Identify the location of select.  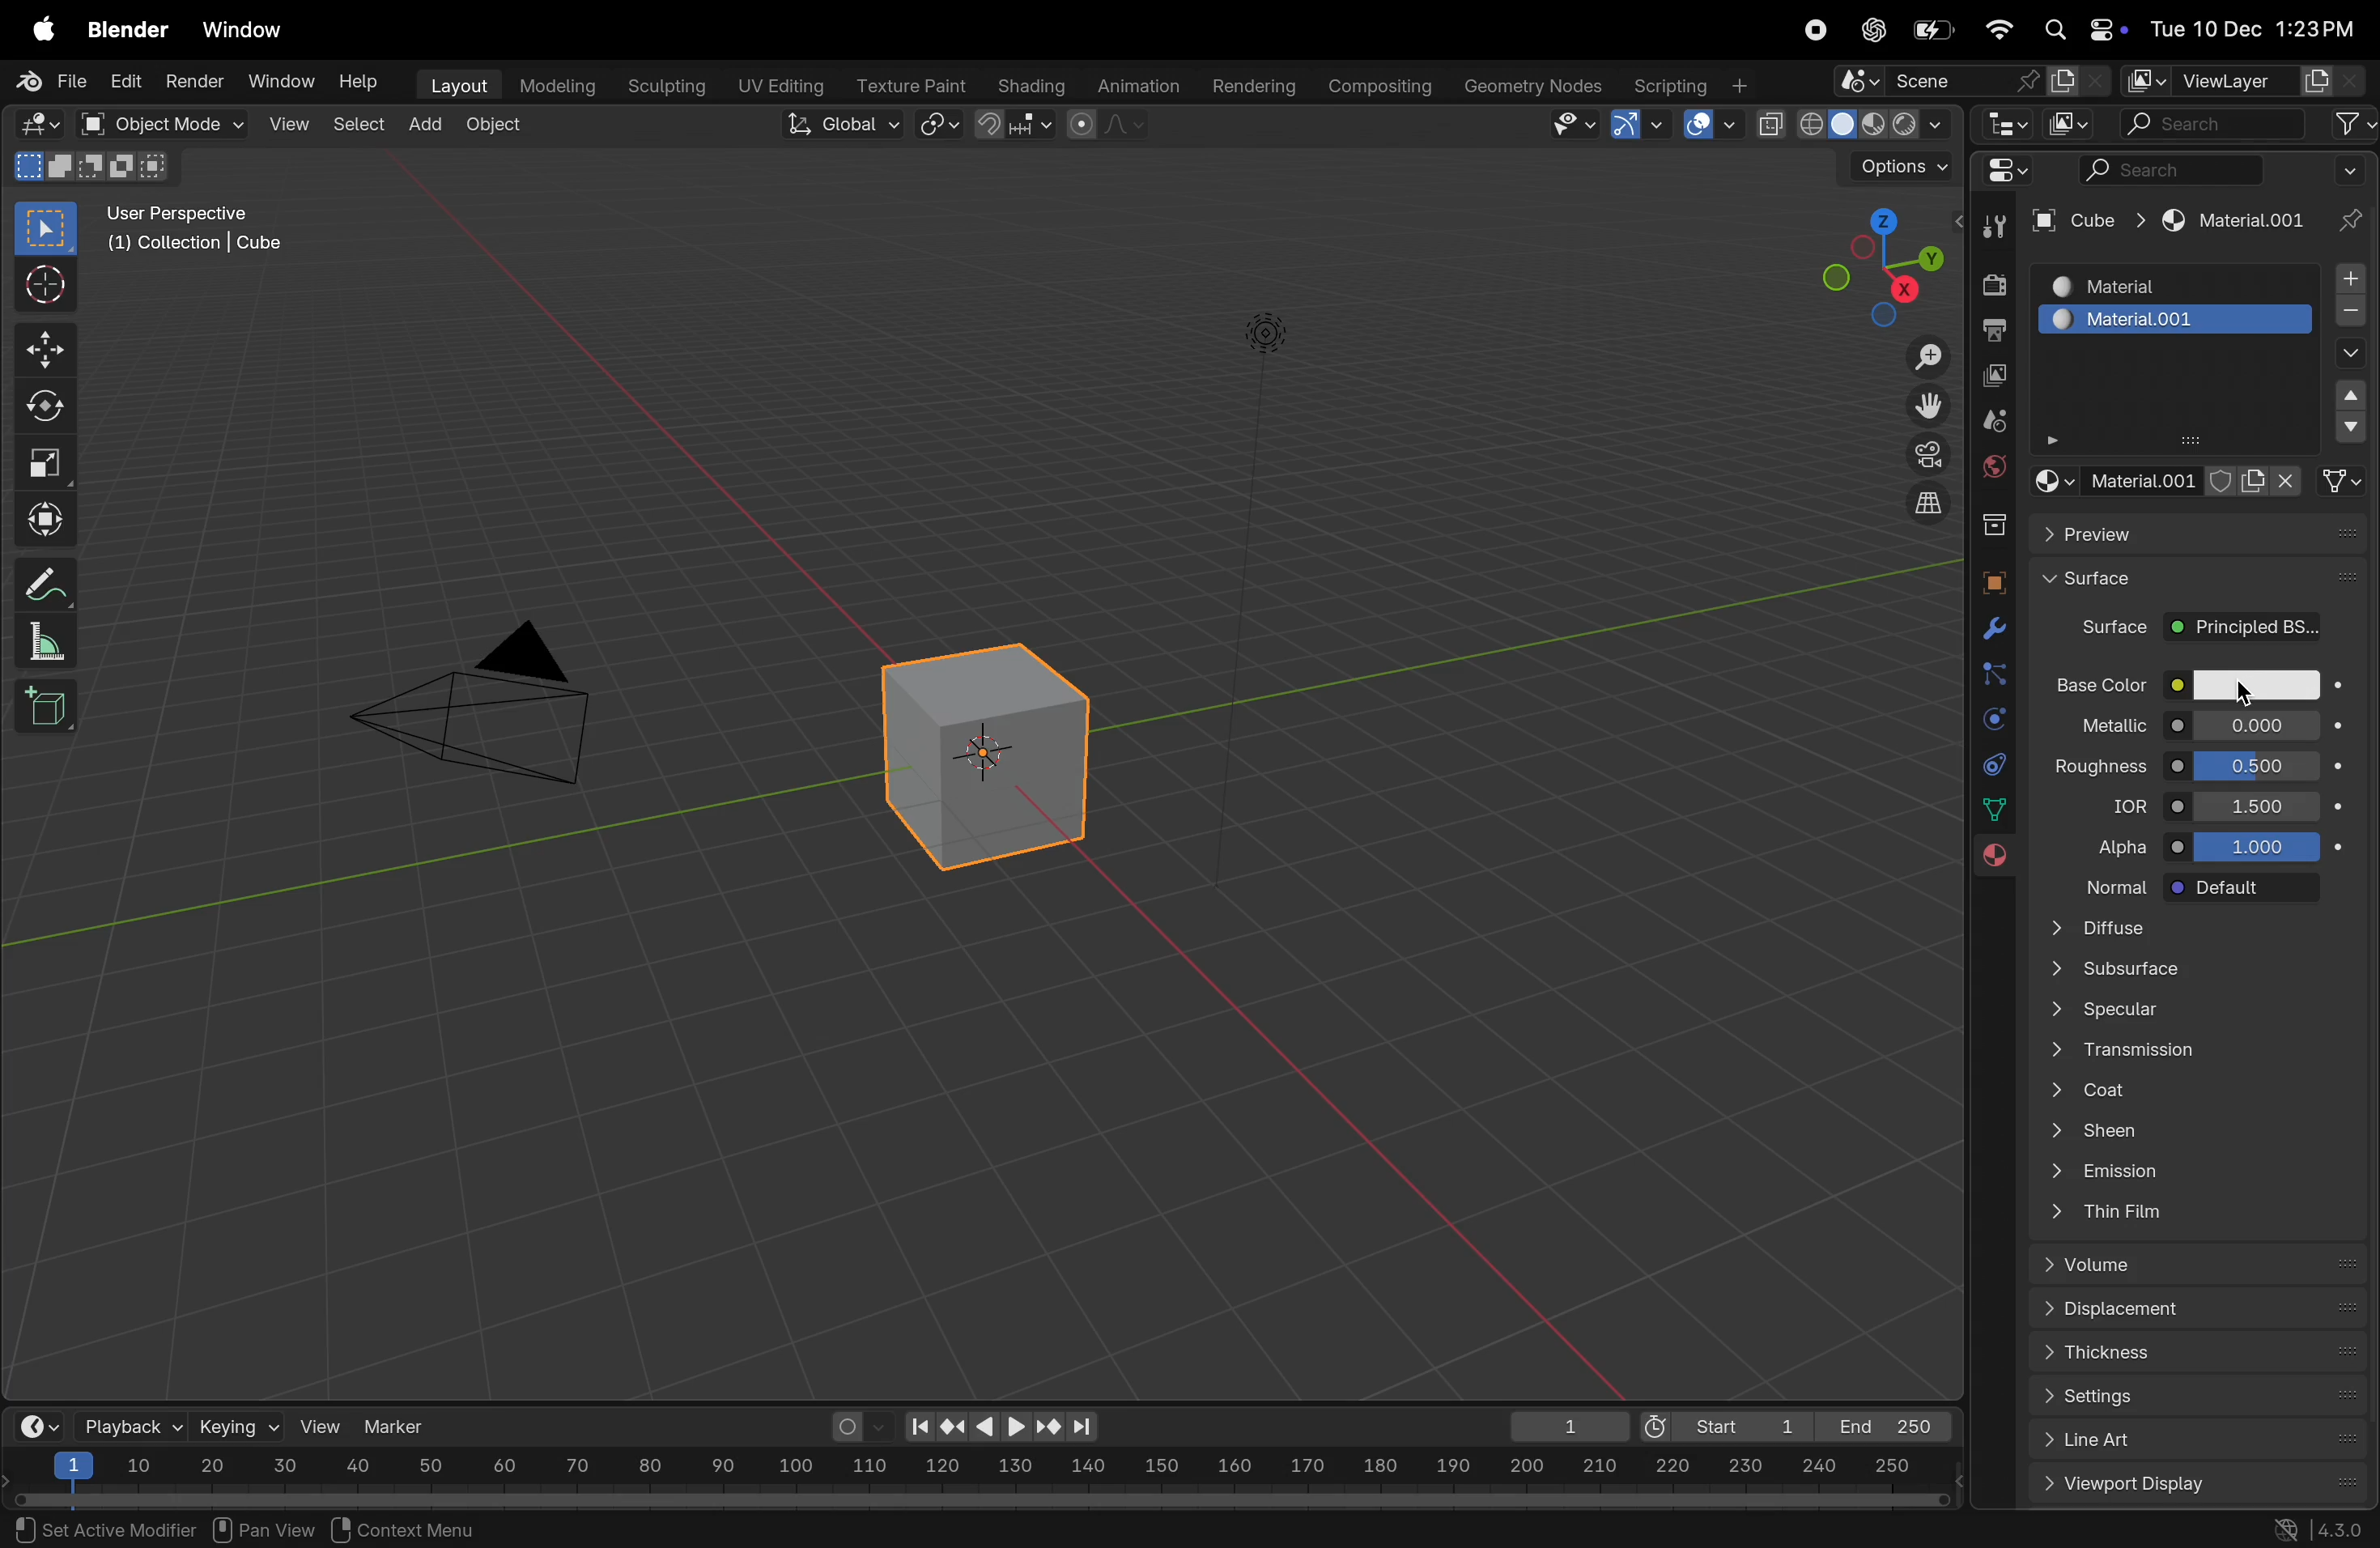
(48, 229).